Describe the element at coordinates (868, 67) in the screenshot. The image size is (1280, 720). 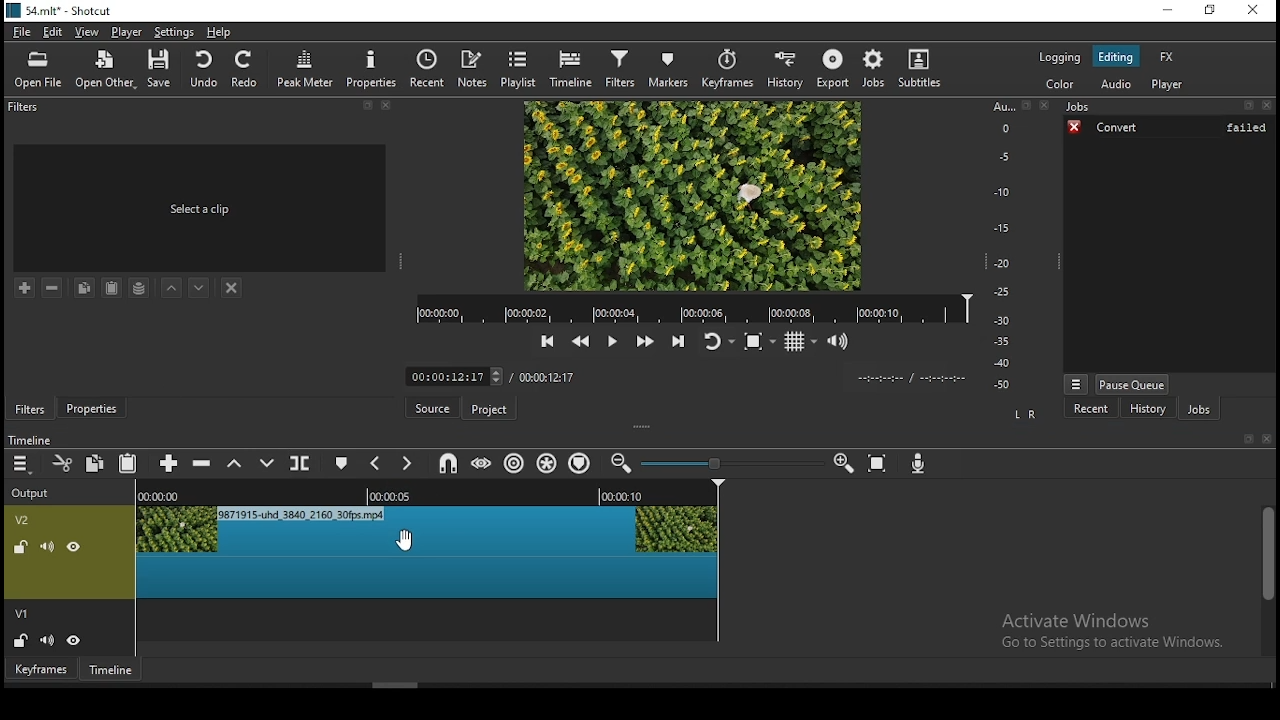
I see `jobs` at that location.